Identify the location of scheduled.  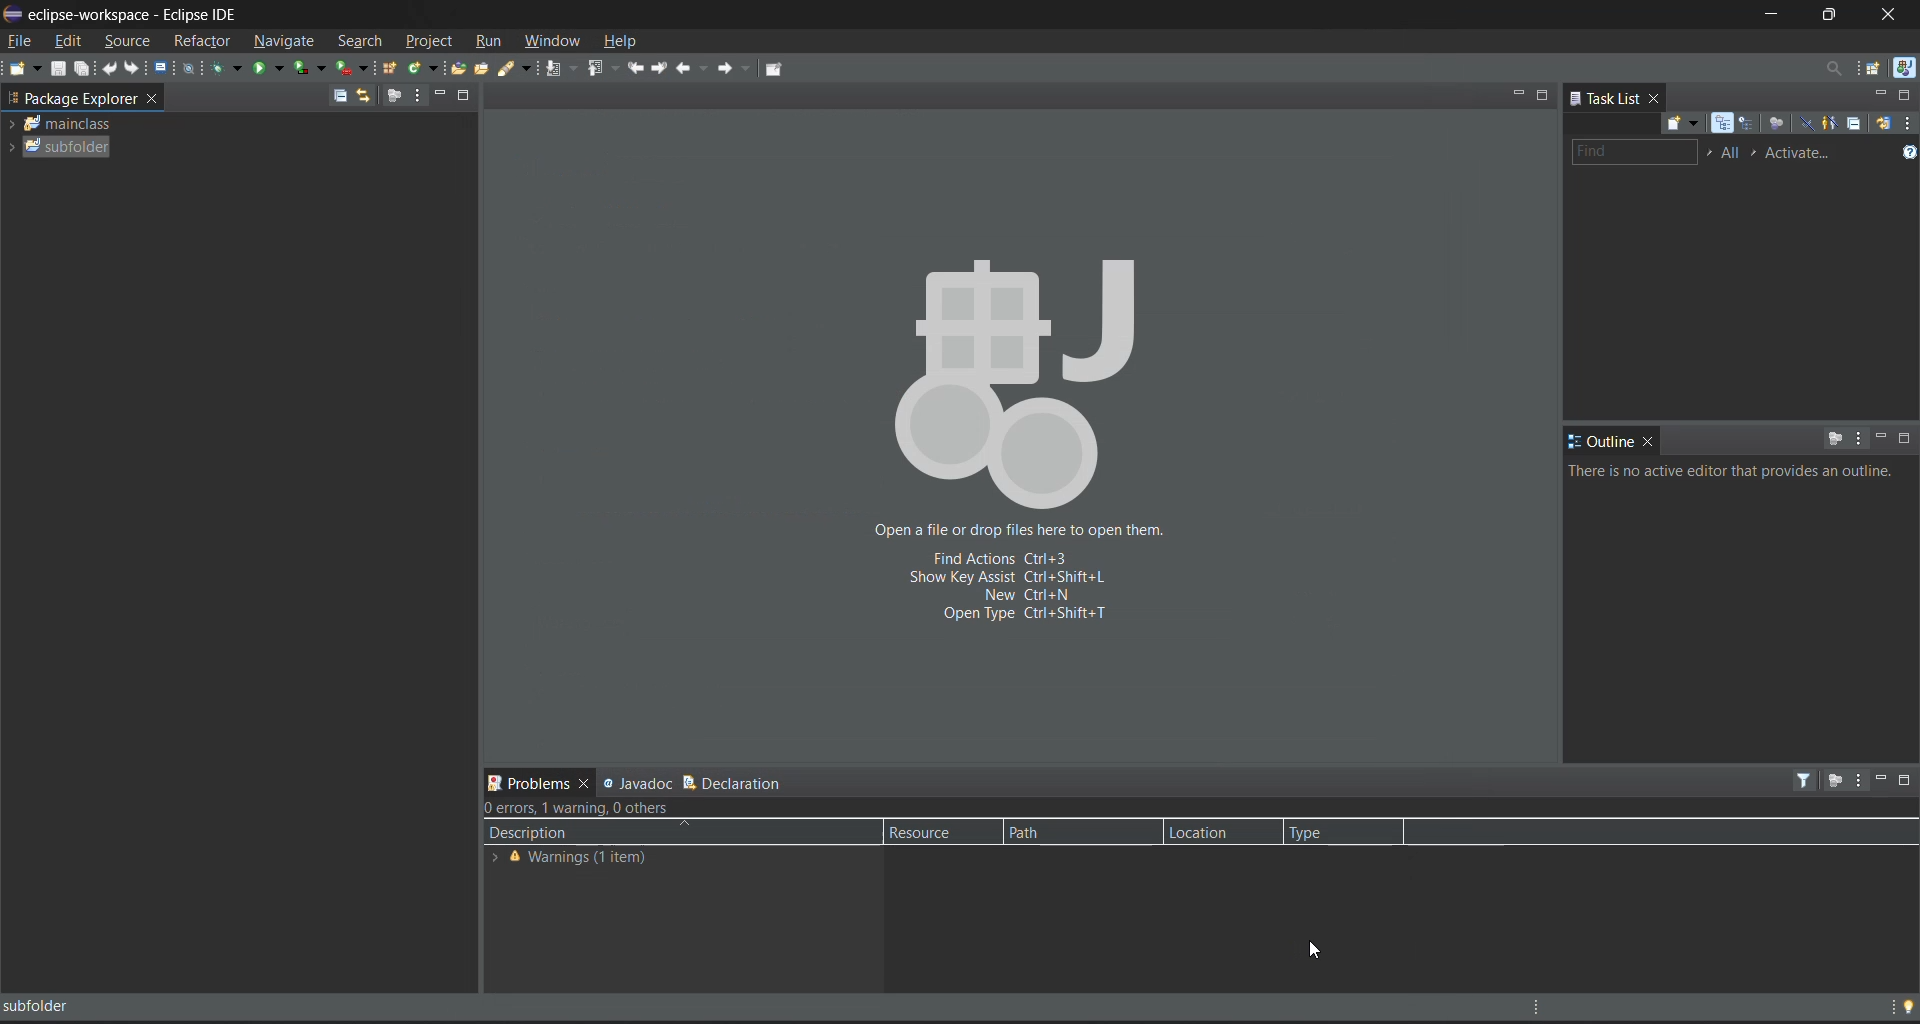
(1747, 123).